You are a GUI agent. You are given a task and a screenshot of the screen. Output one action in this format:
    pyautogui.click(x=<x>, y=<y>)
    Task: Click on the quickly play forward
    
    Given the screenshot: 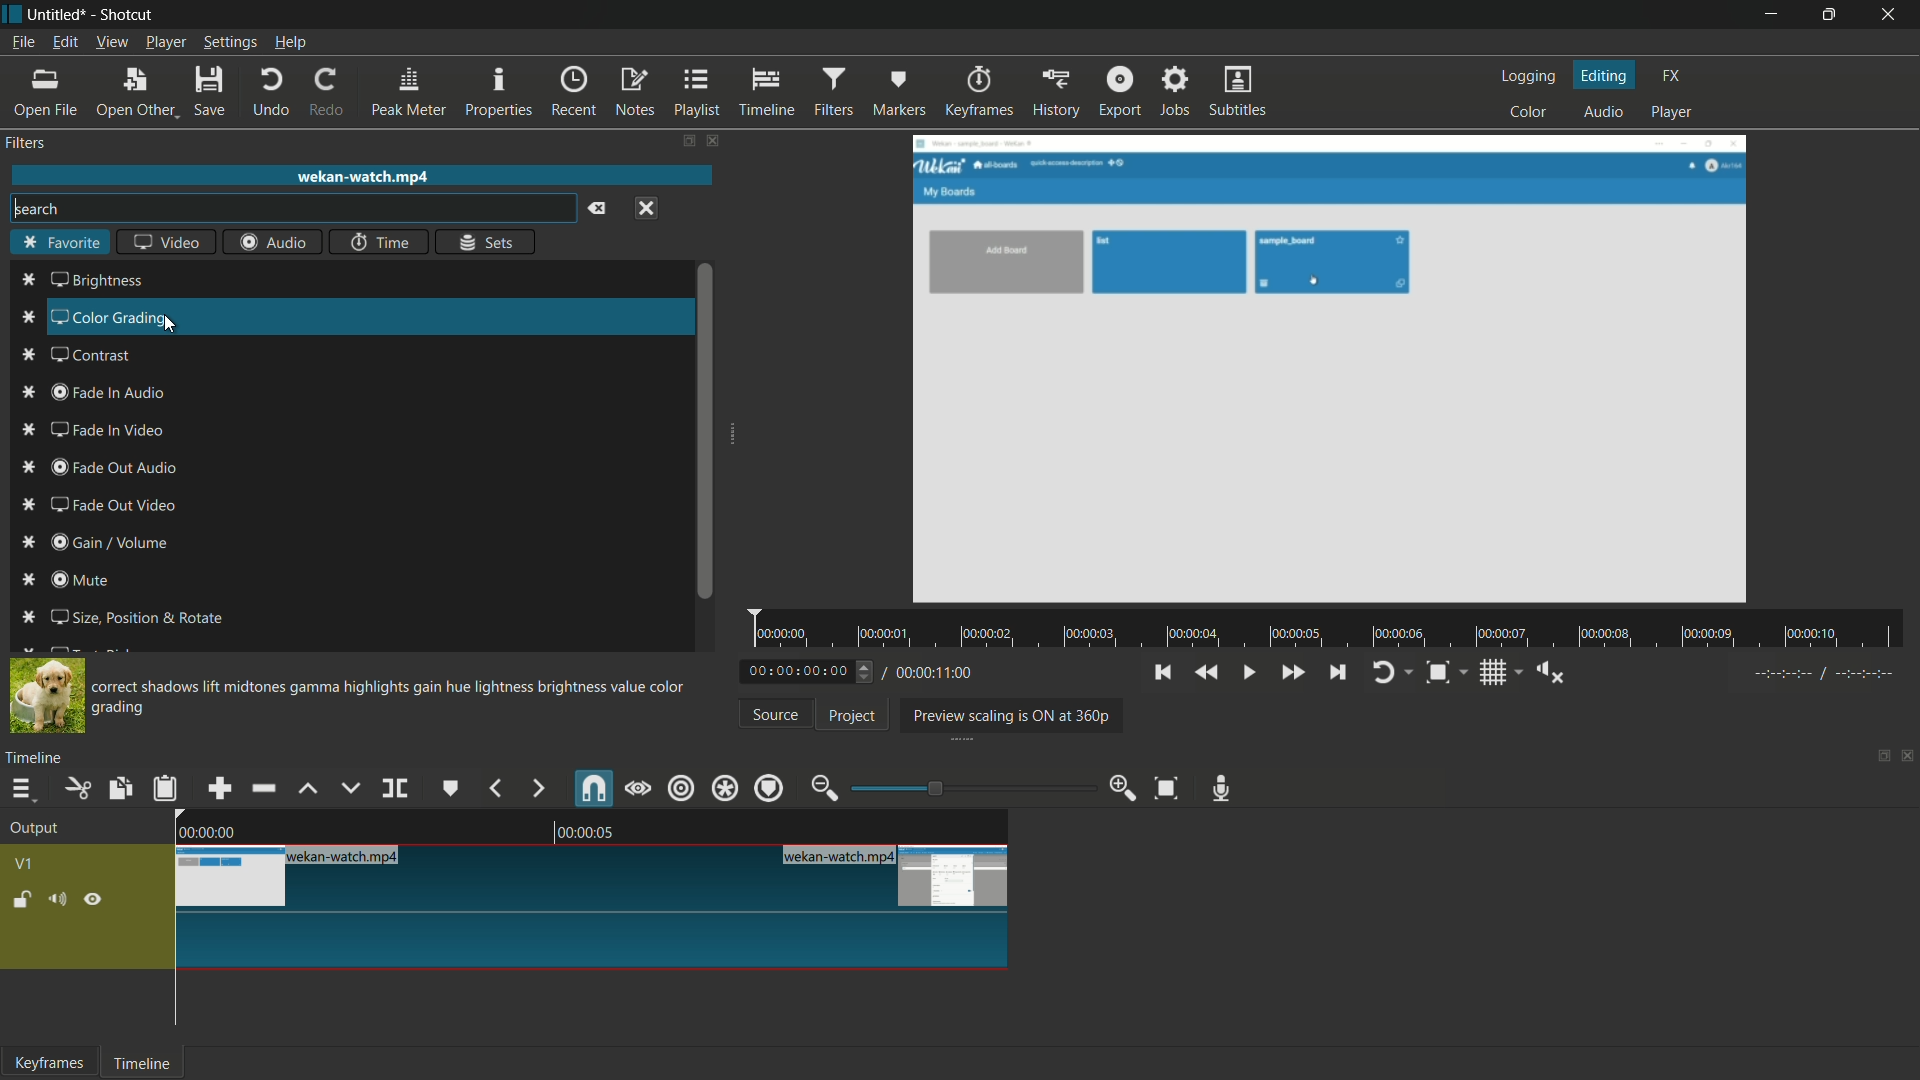 What is the action you would take?
    pyautogui.click(x=1292, y=673)
    